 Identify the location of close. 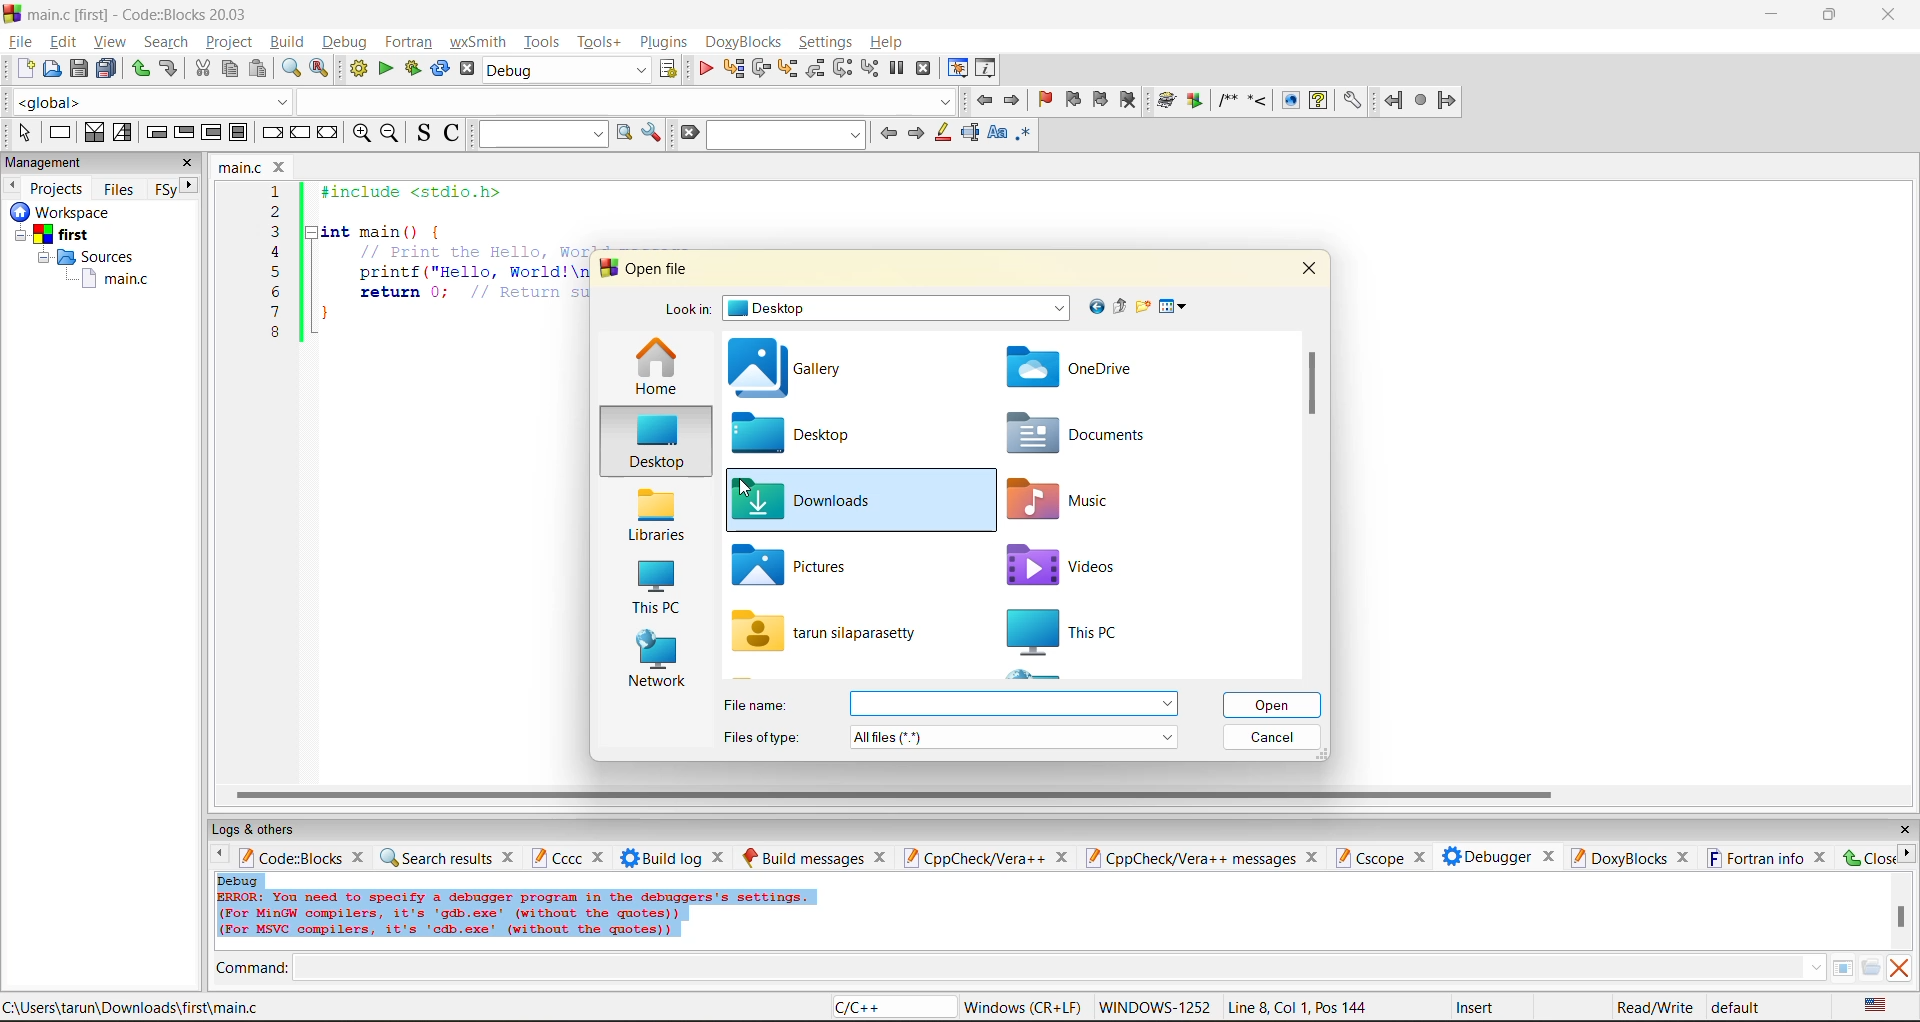
(1904, 830).